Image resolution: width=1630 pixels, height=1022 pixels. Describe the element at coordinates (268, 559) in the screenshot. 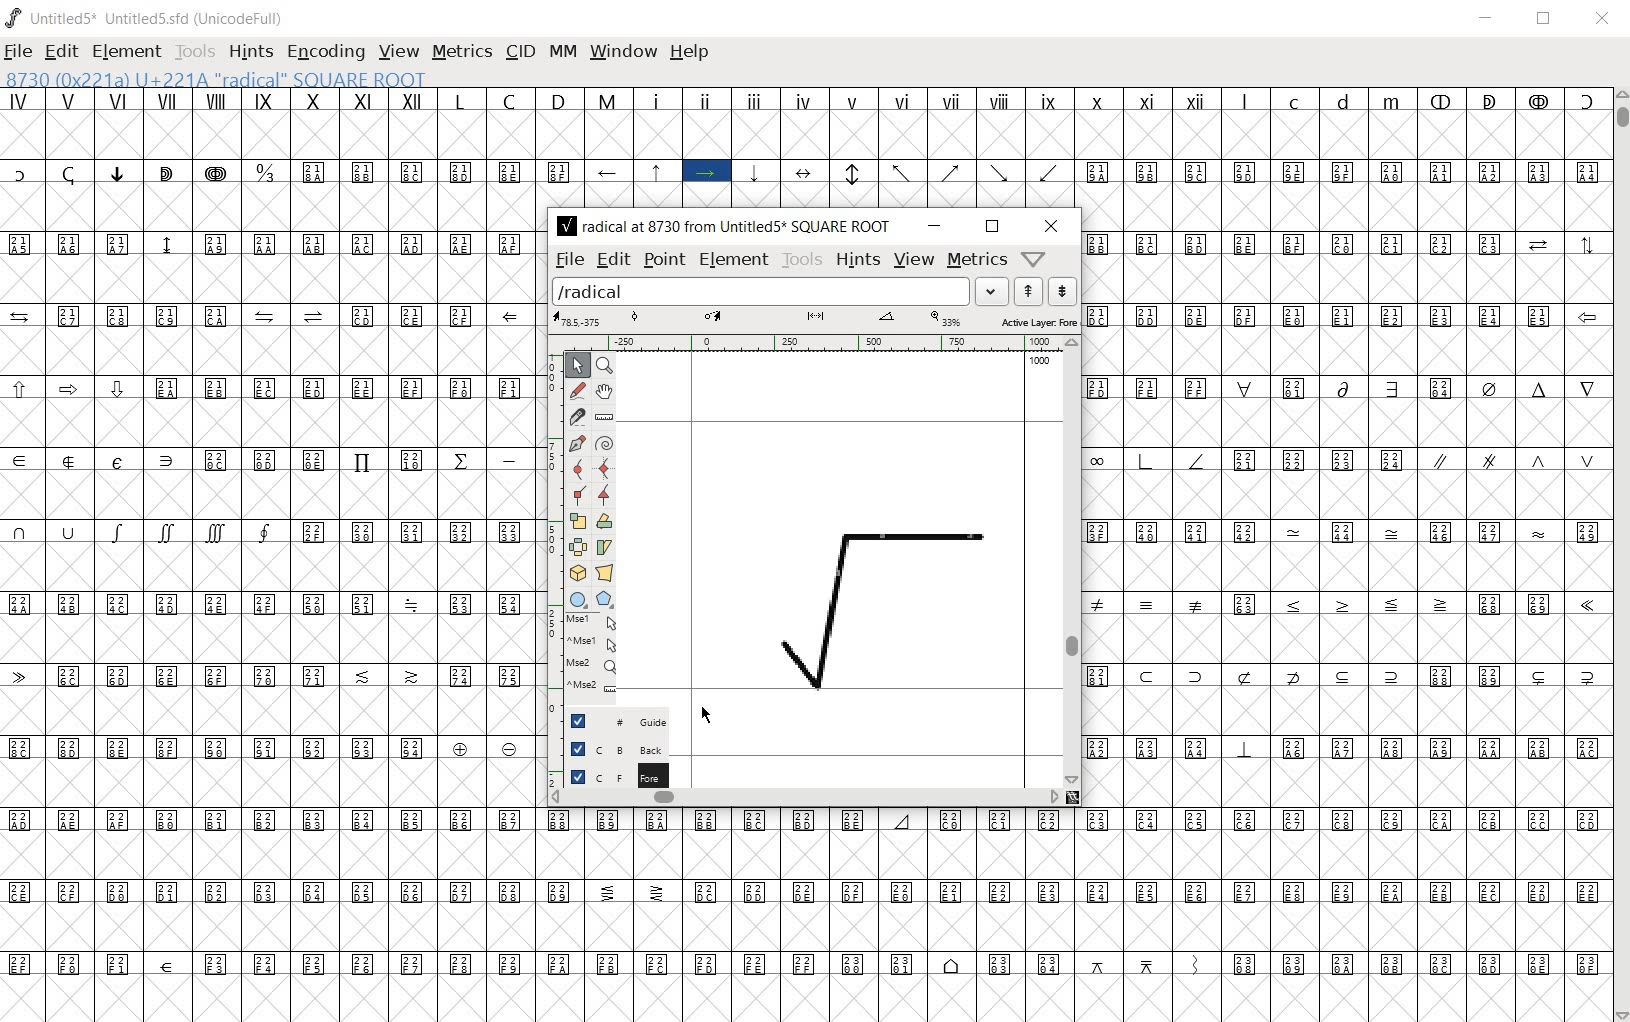

I see `Glyph characters` at that location.